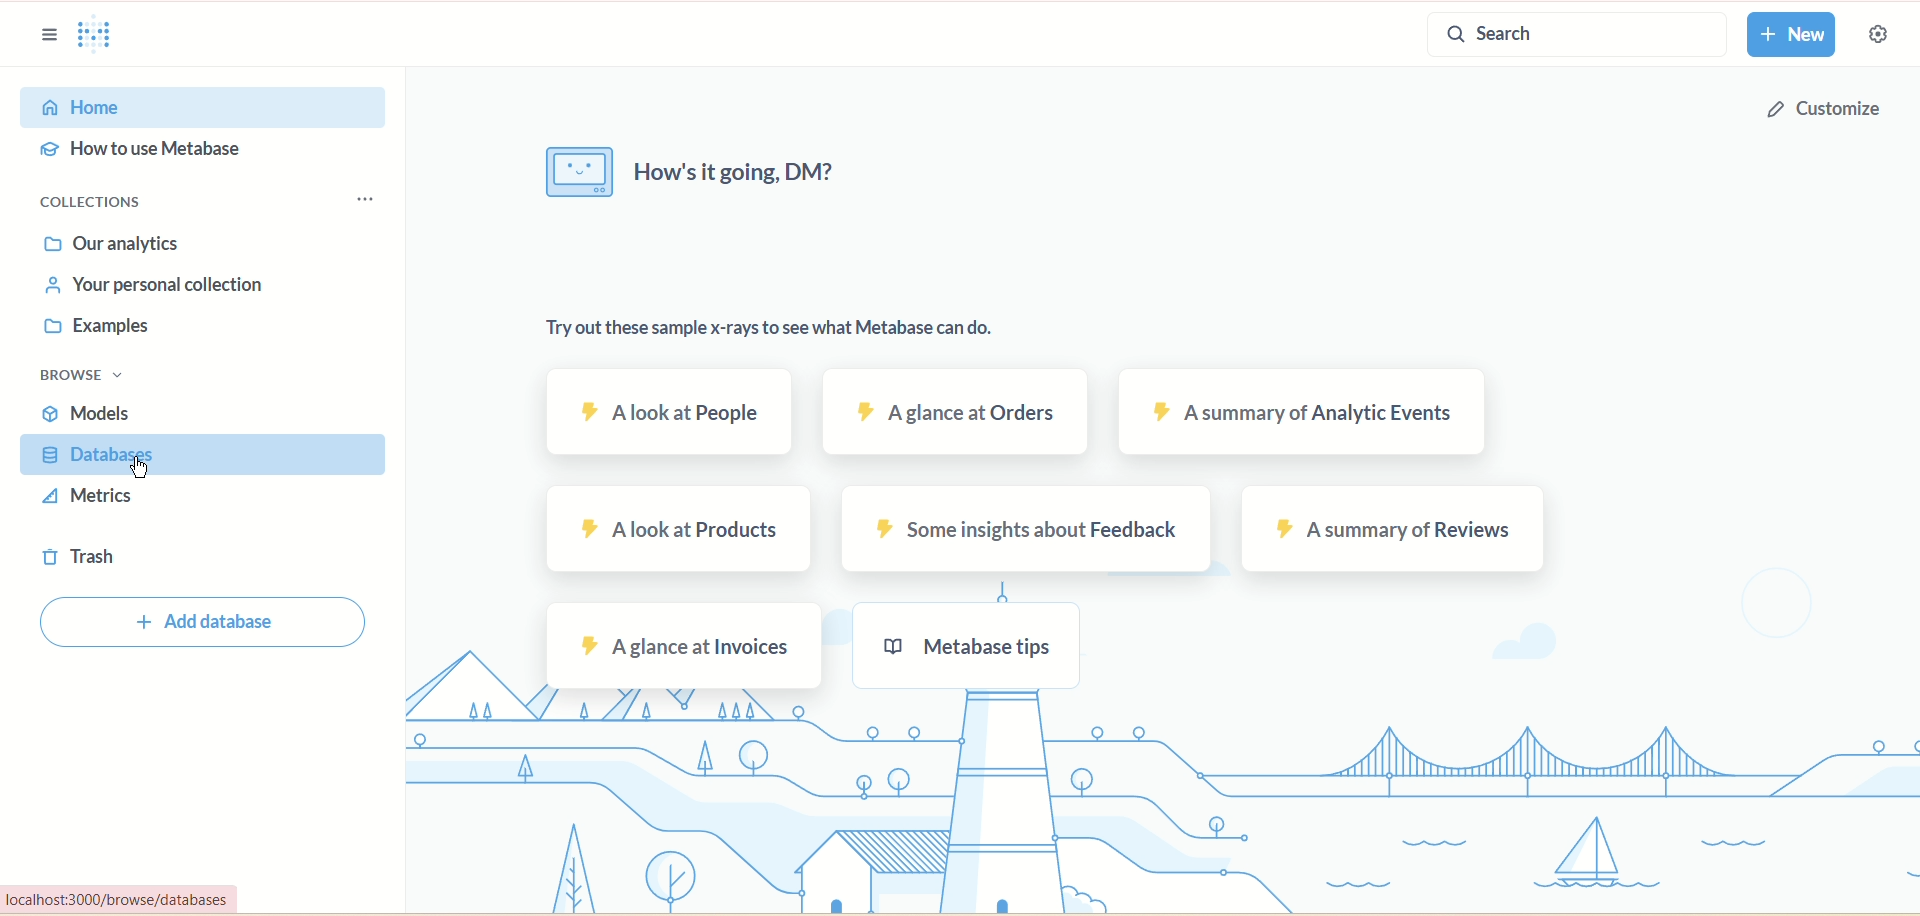 The image size is (1920, 916). I want to click on collections, so click(109, 205).